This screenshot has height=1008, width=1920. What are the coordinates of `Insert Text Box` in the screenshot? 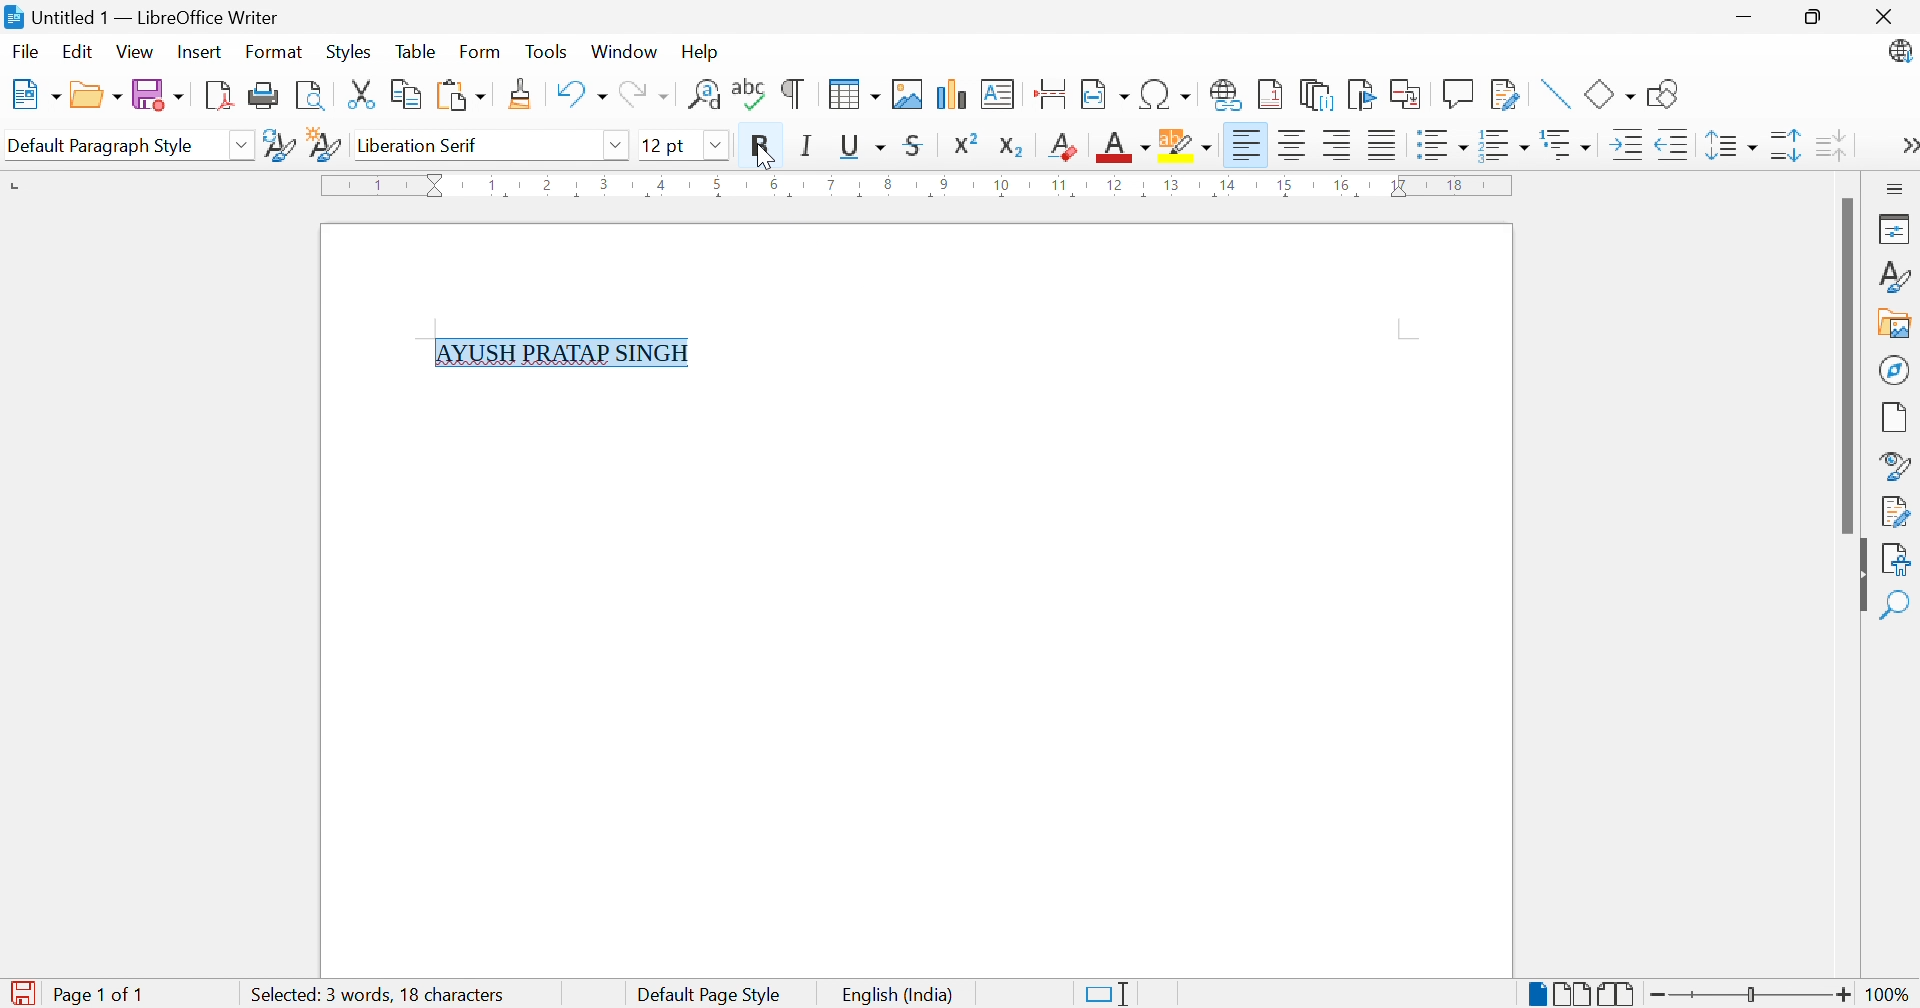 It's located at (999, 93).